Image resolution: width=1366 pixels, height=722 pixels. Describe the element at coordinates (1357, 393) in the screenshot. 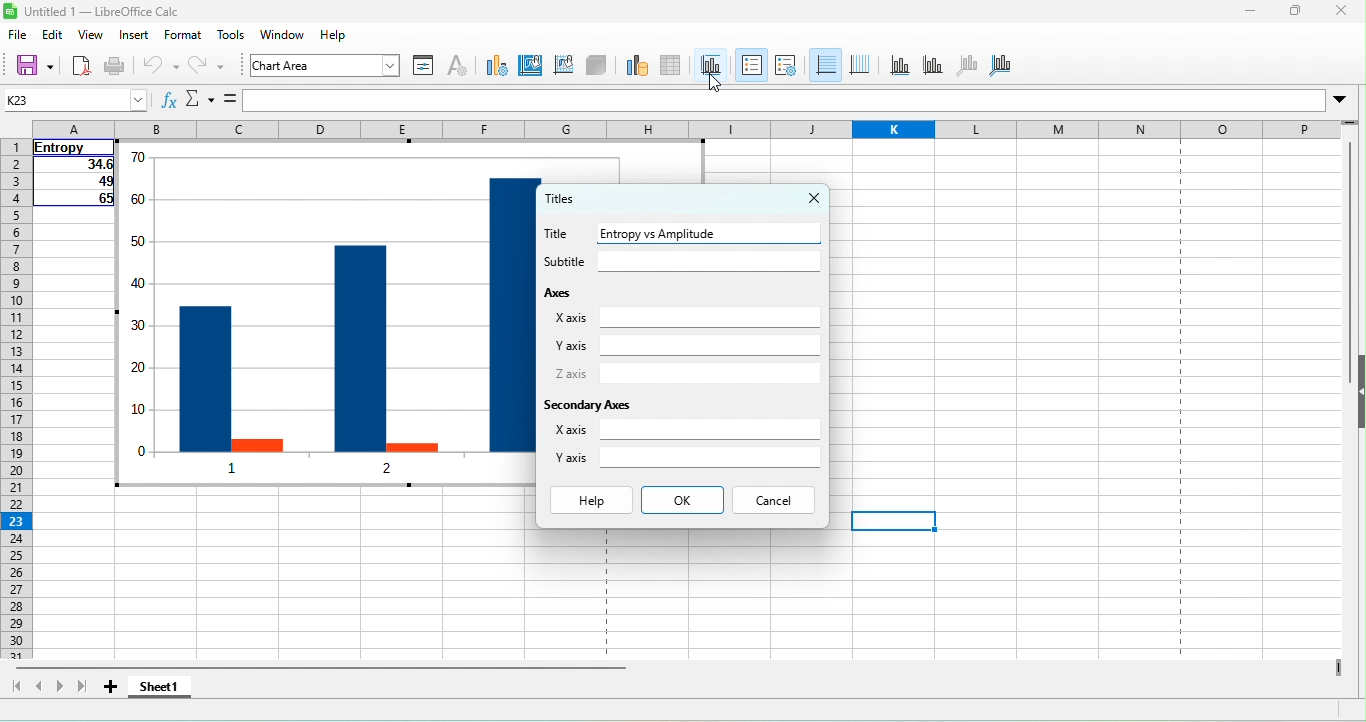

I see `height` at that location.